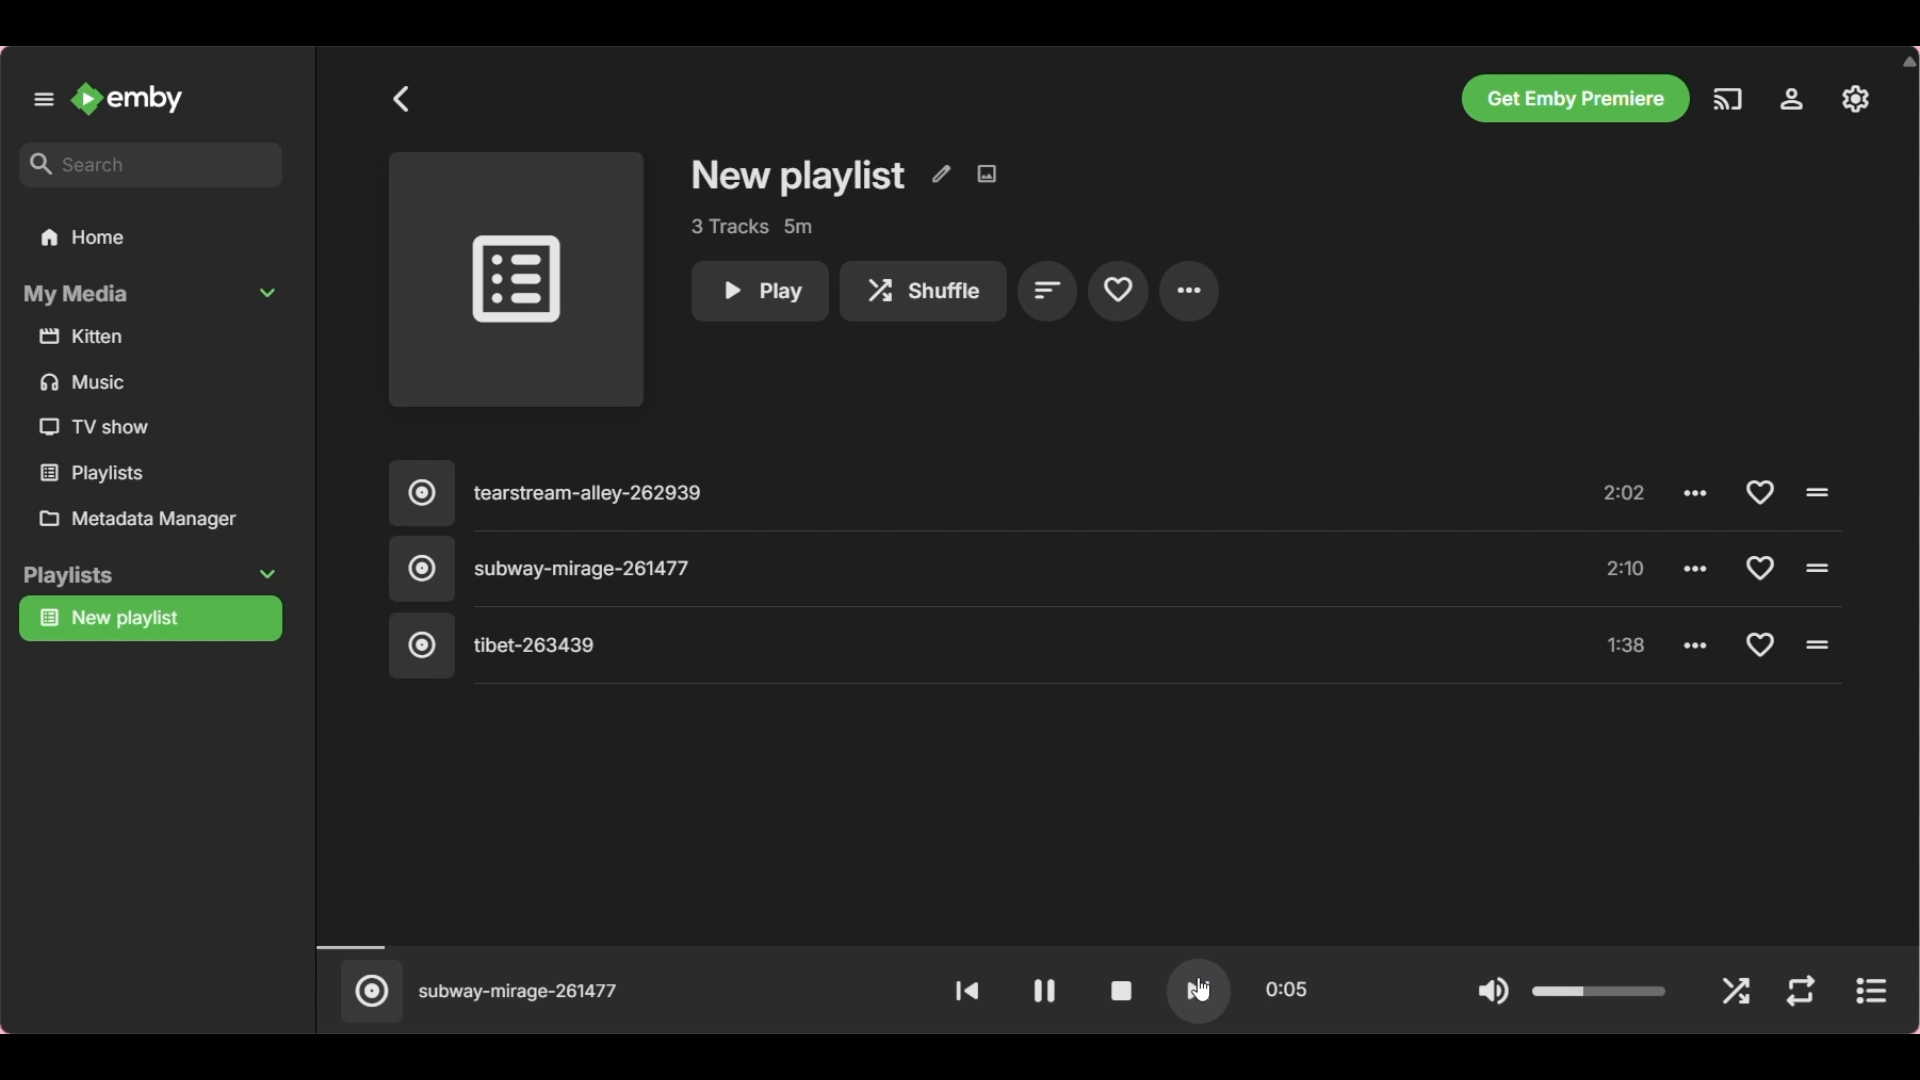 The width and height of the screenshot is (1920, 1080). Describe the element at coordinates (985, 174) in the screenshot. I see `Edit image` at that location.